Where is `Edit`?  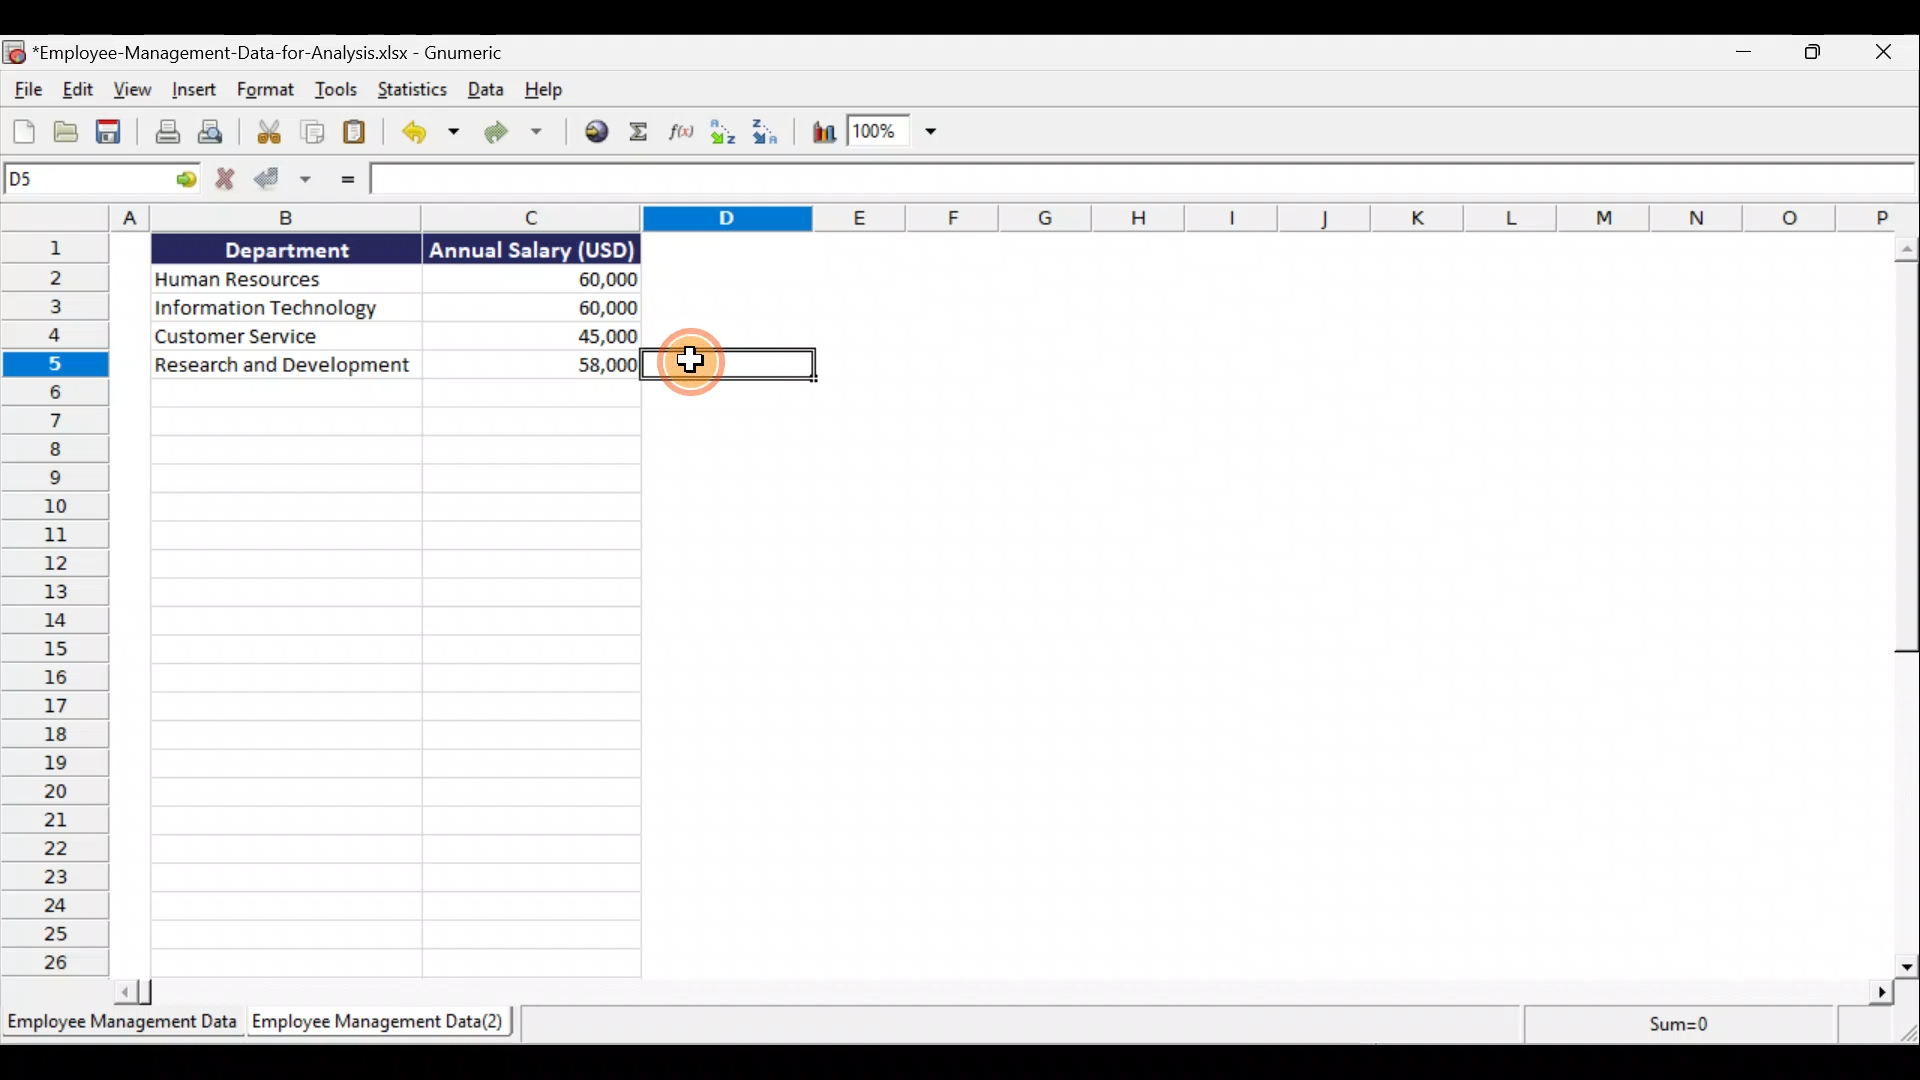 Edit is located at coordinates (80, 92).